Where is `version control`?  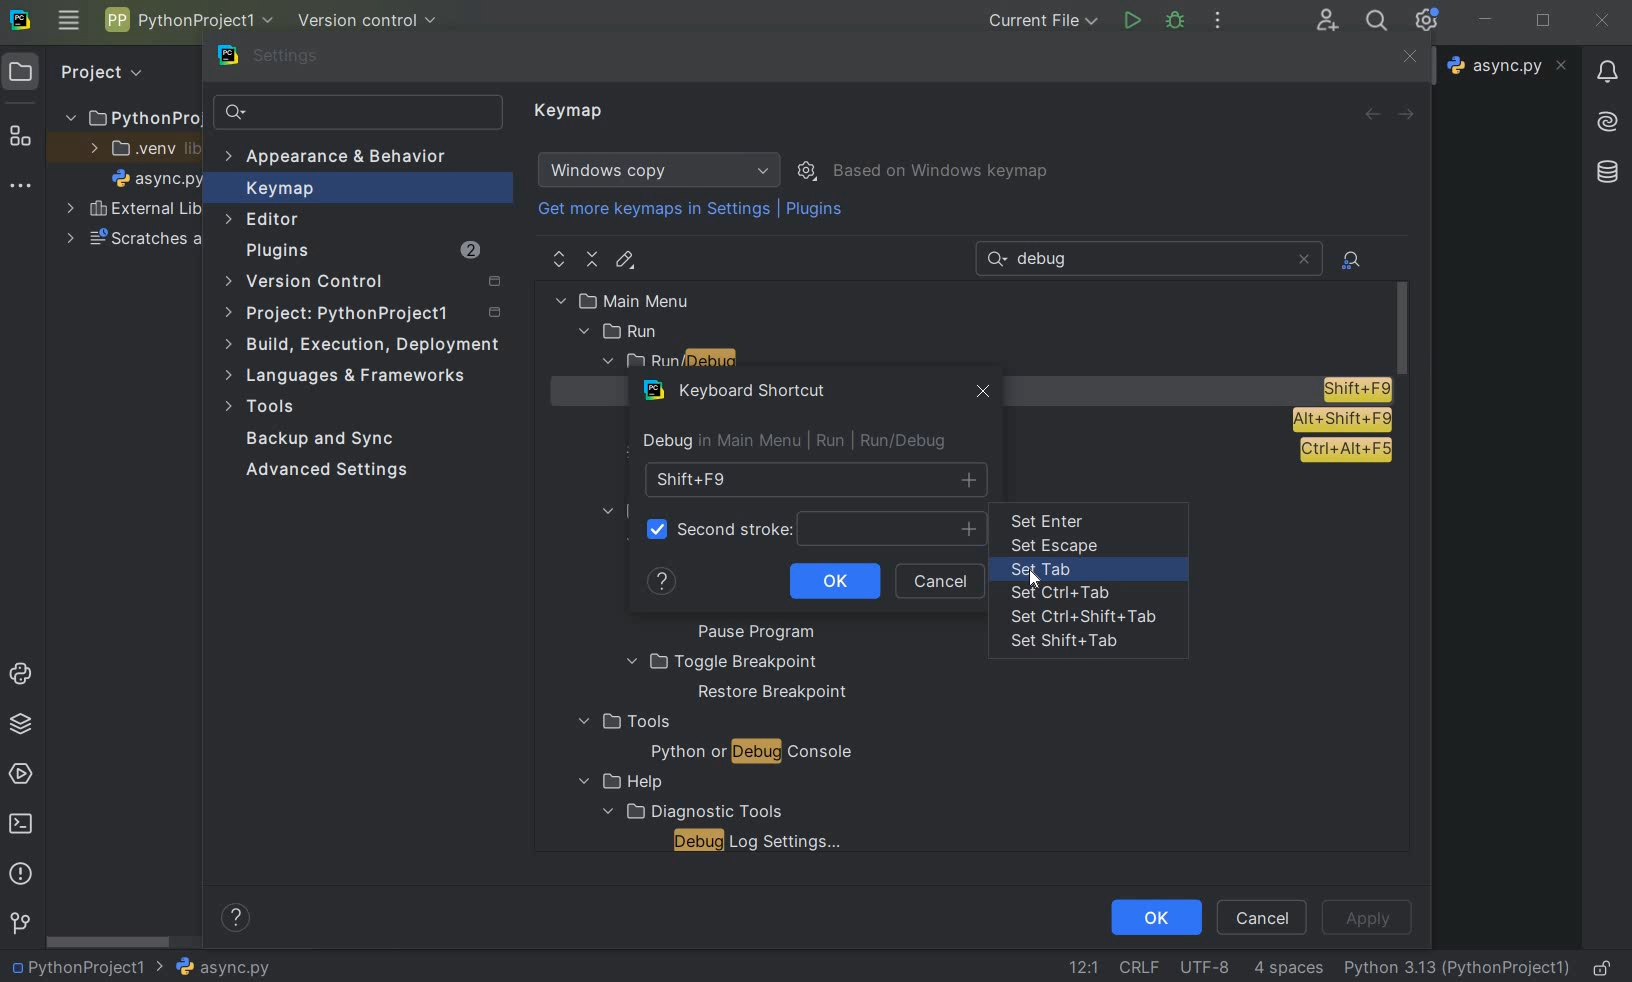 version control is located at coordinates (20, 924).